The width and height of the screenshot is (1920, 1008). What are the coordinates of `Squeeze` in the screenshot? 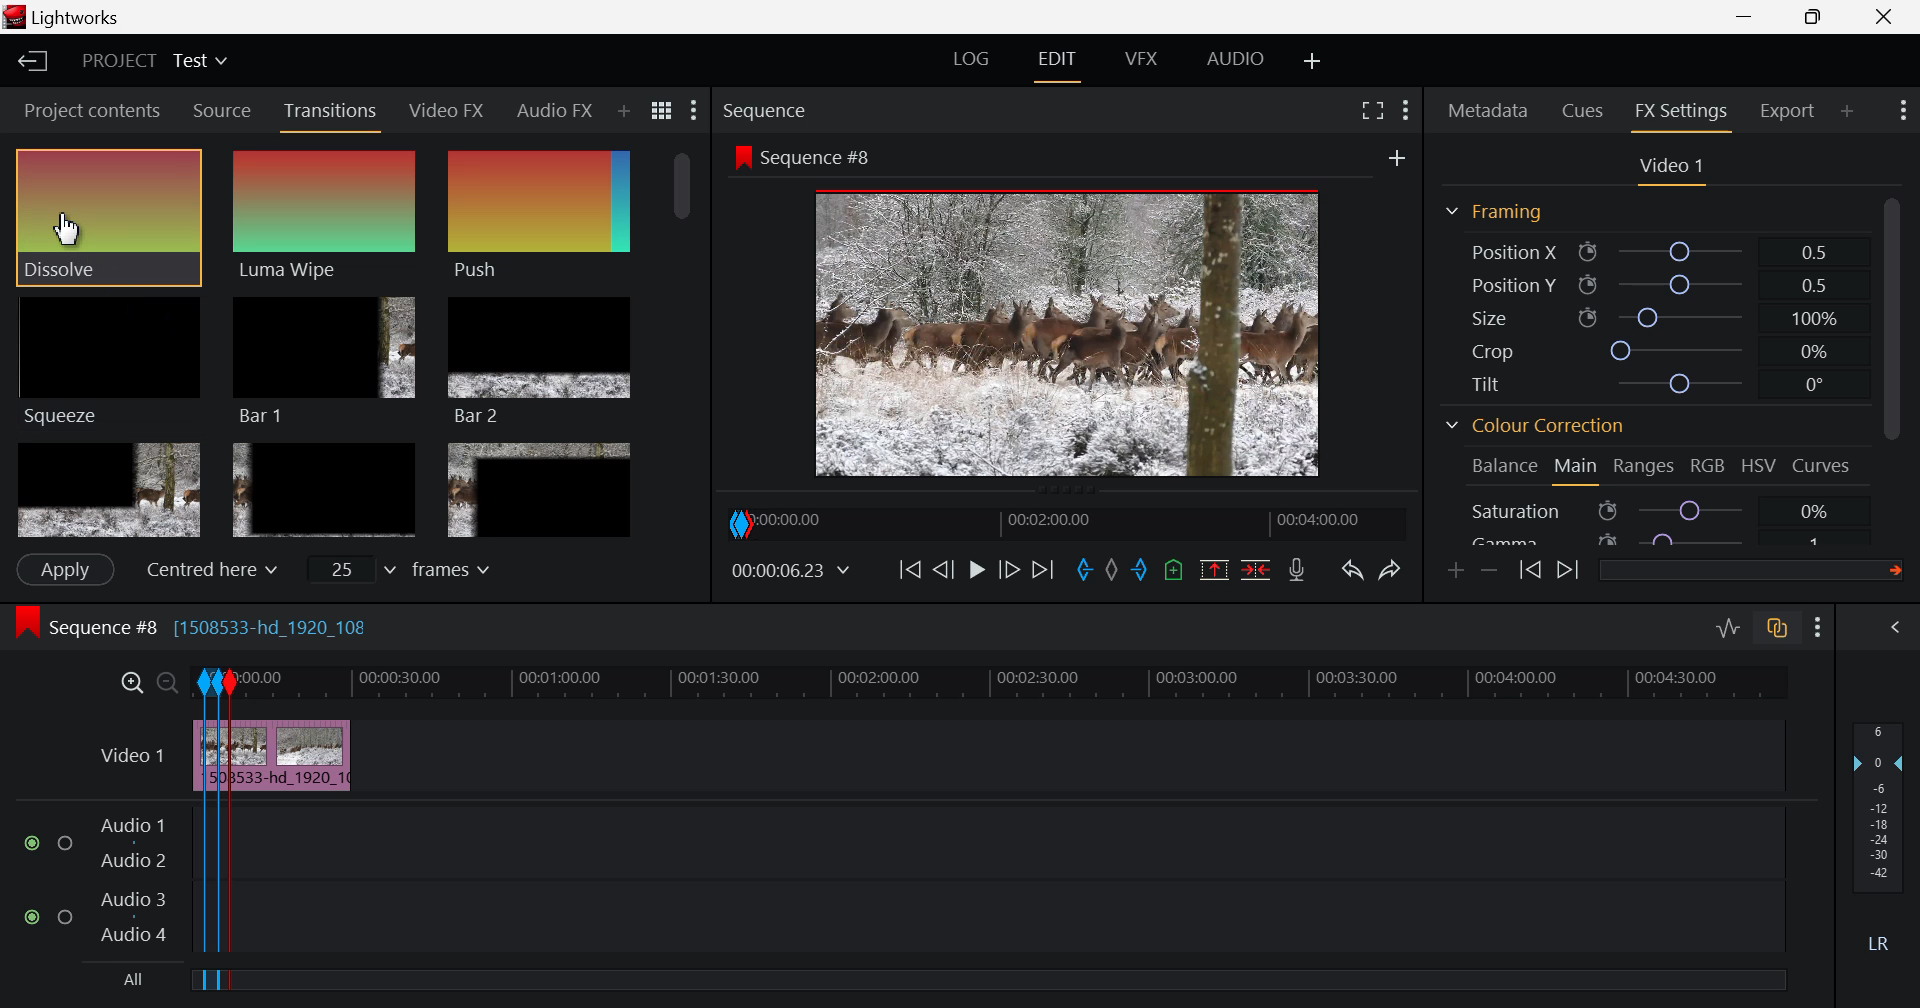 It's located at (107, 359).